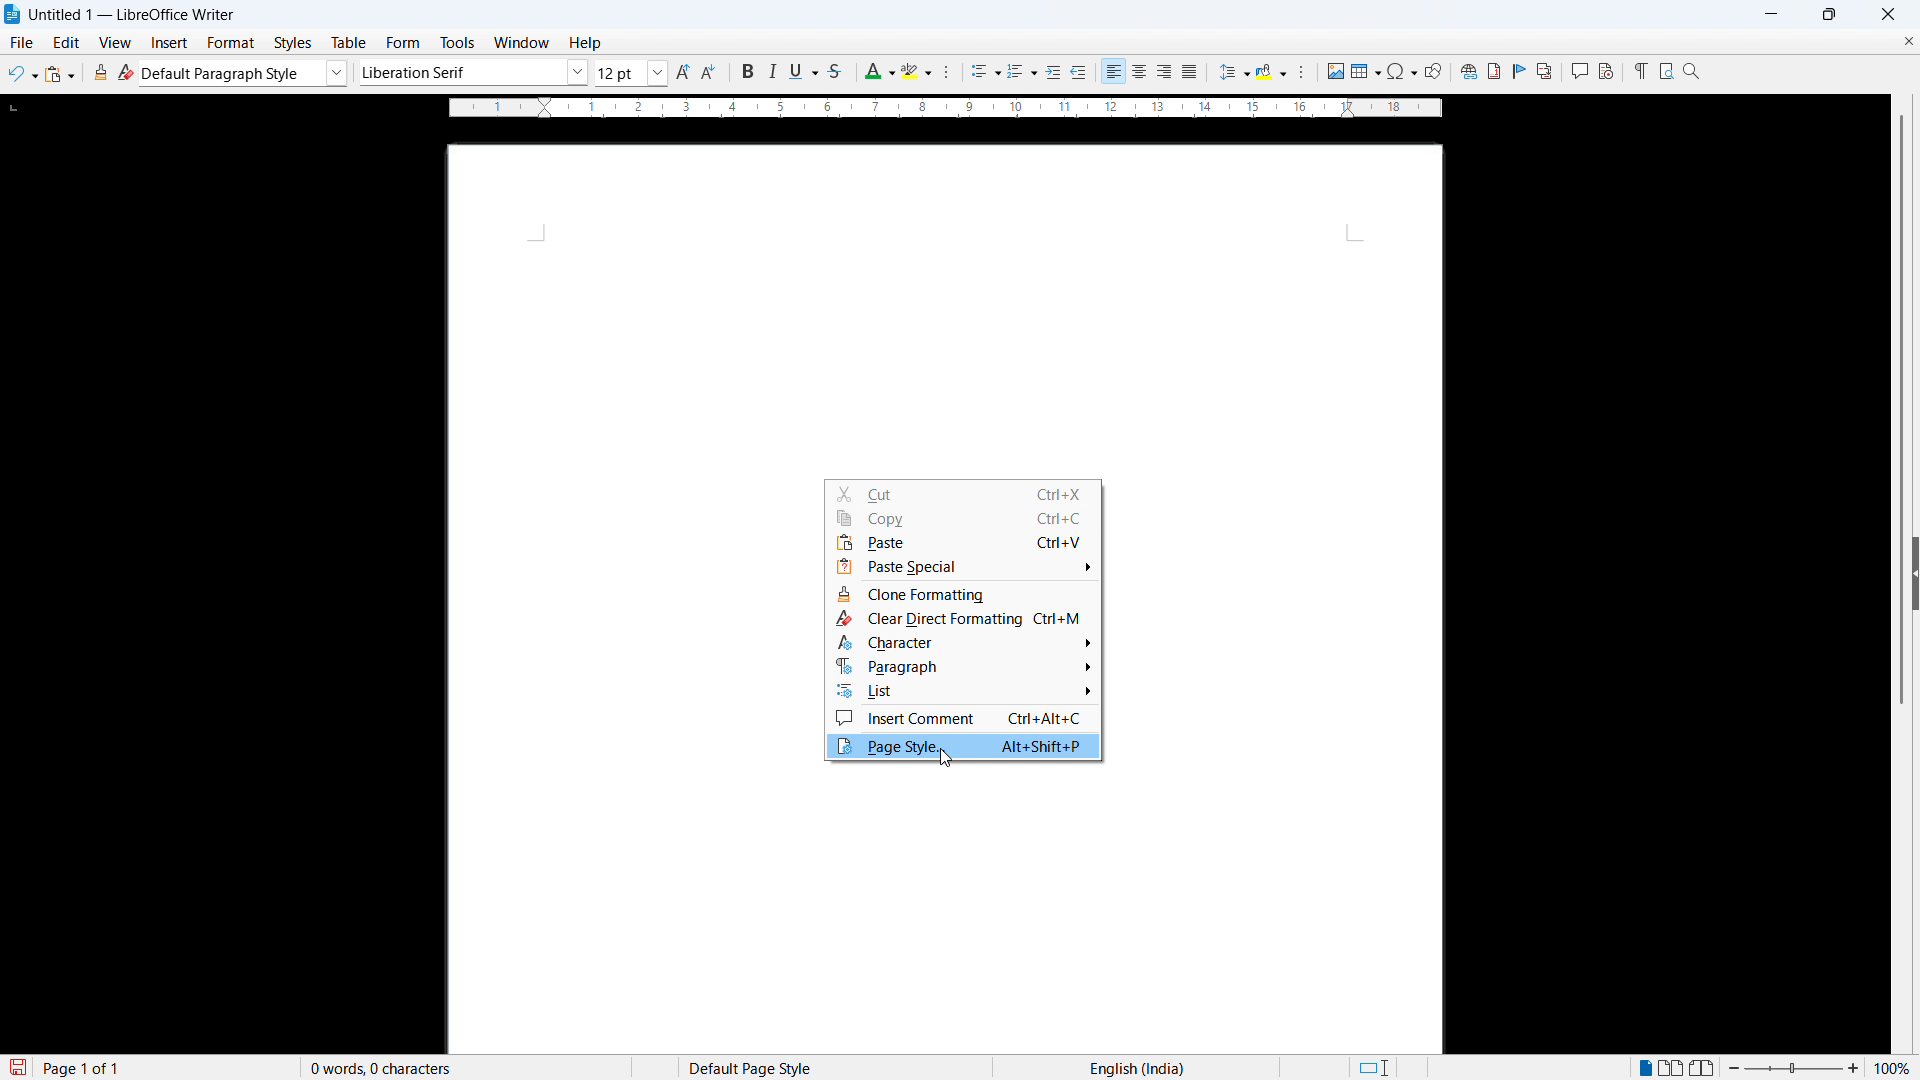 This screenshot has height=1080, width=1920. I want to click on Language , so click(1137, 1067).